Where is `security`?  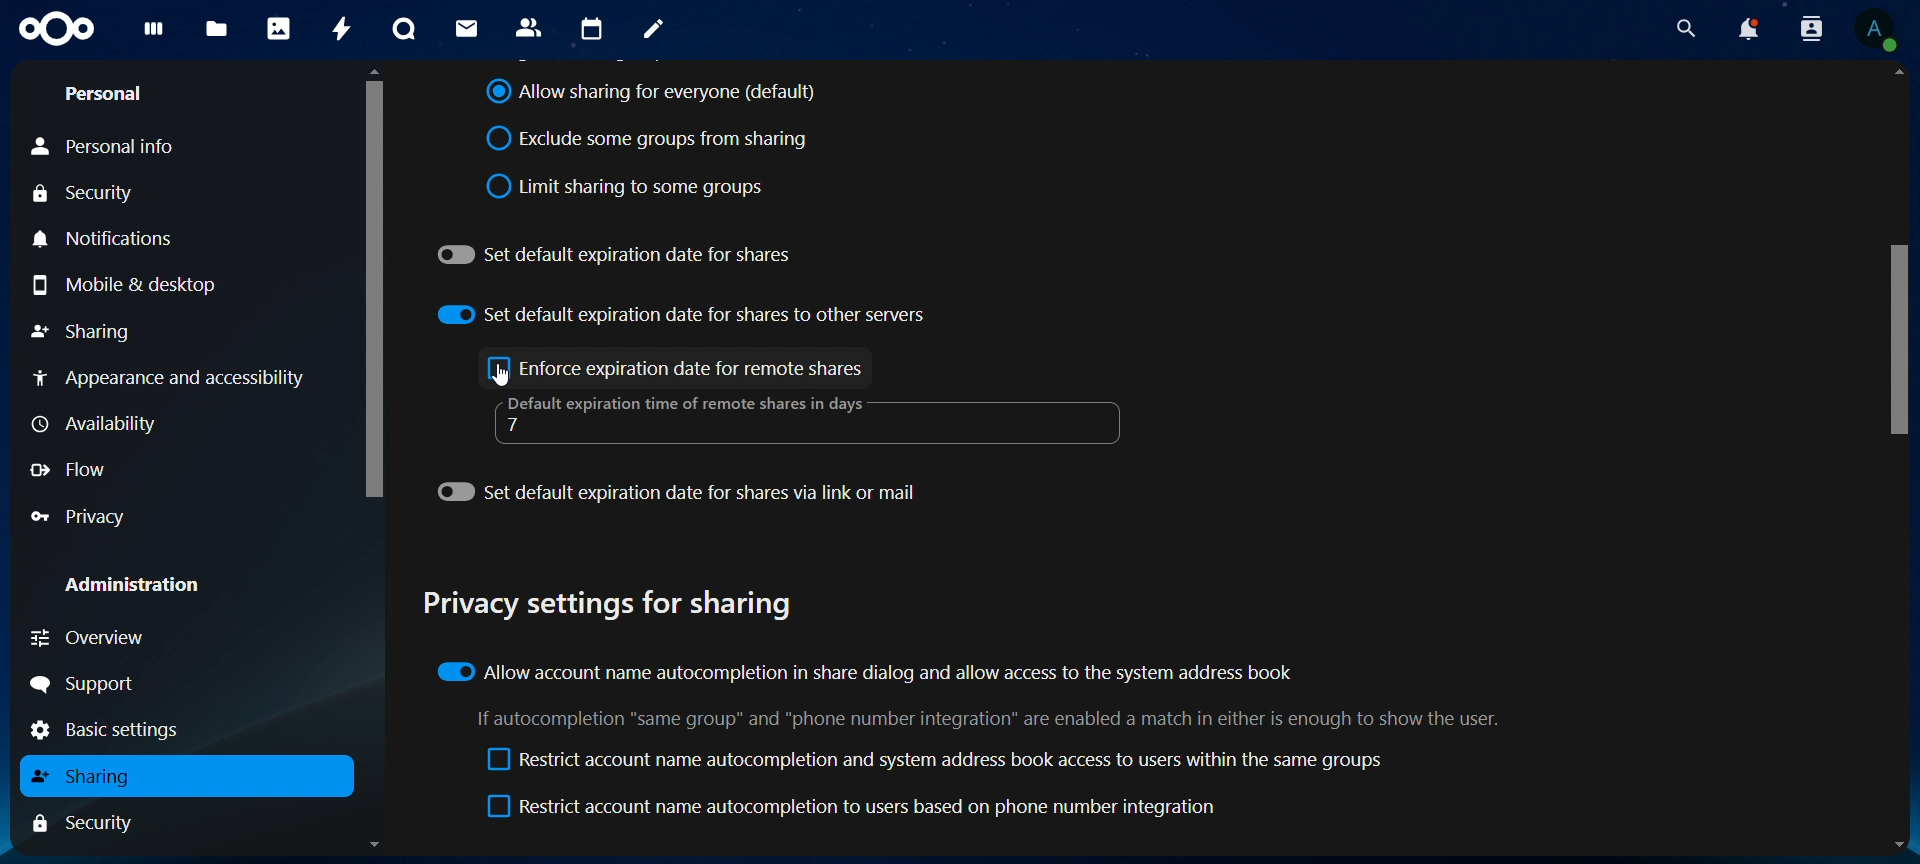 security is located at coordinates (95, 823).